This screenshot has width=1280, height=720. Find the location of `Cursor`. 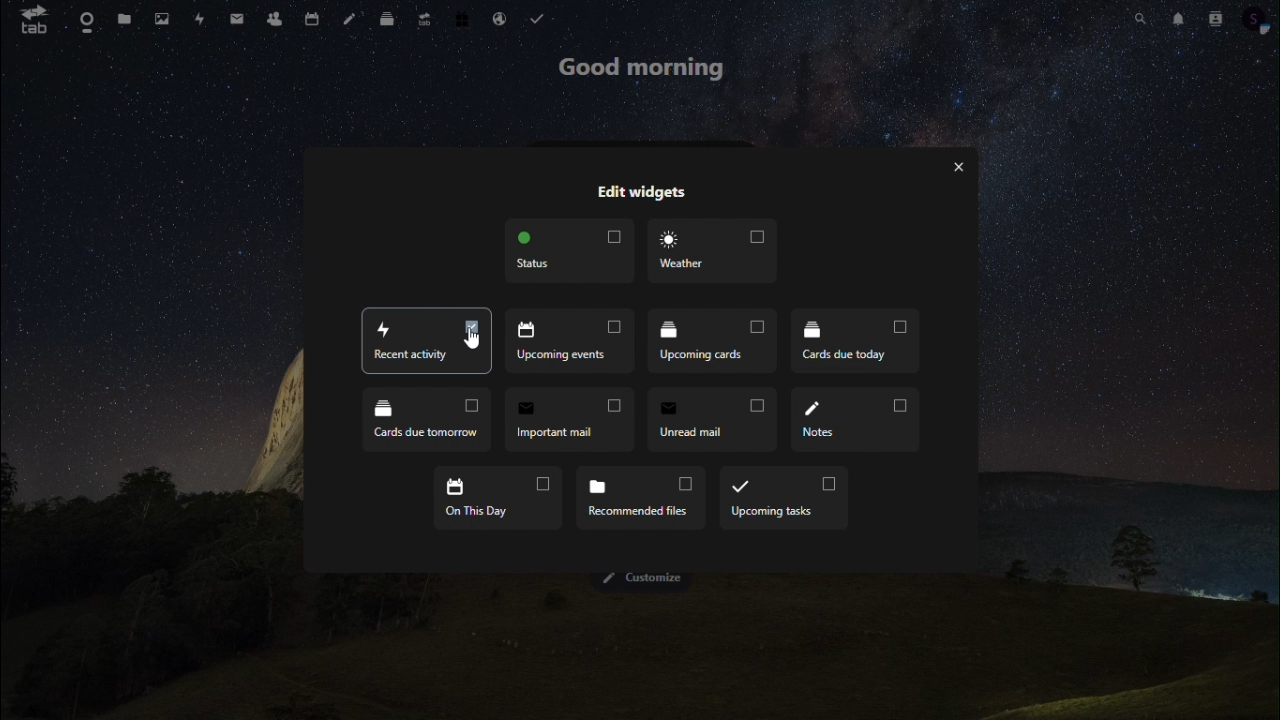

Cursor is located at coordinates (475, 342).